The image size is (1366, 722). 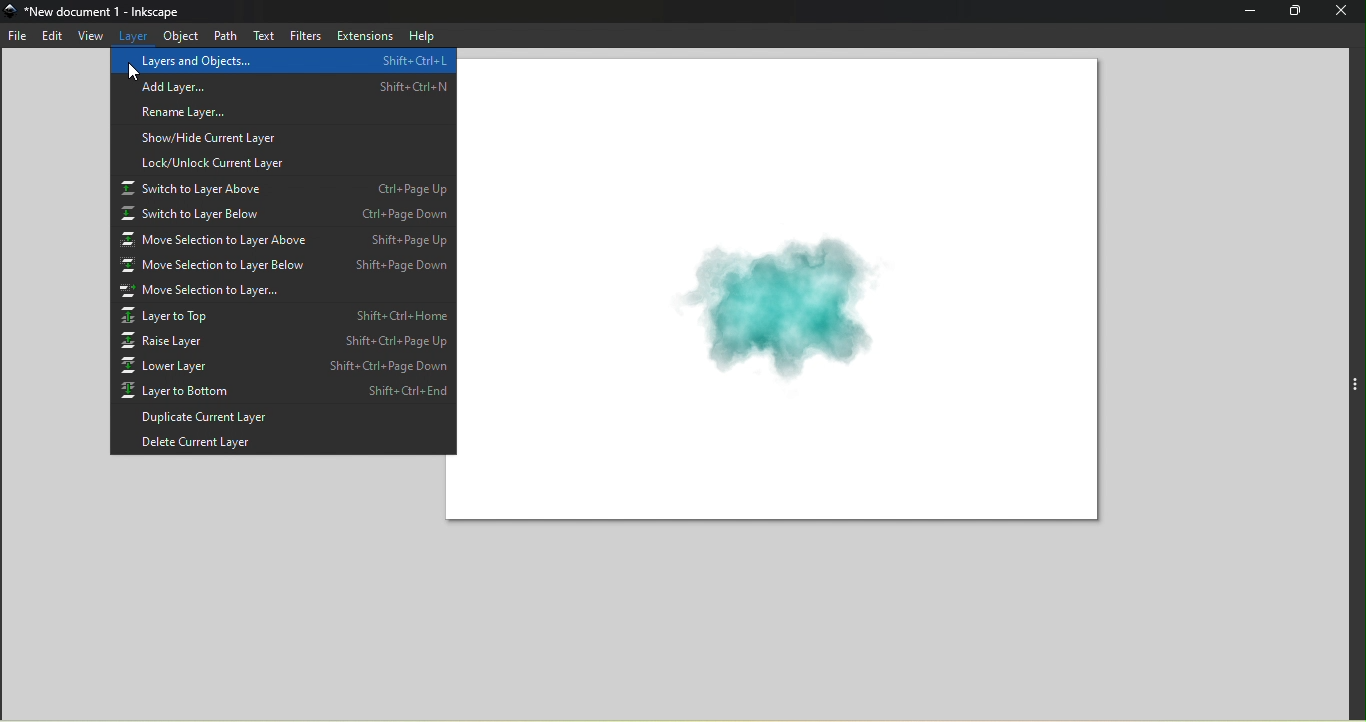 What do you see at coordinates (364, 35) in the screenshot?
I see `Extensions` at bounding box center [364, 35].